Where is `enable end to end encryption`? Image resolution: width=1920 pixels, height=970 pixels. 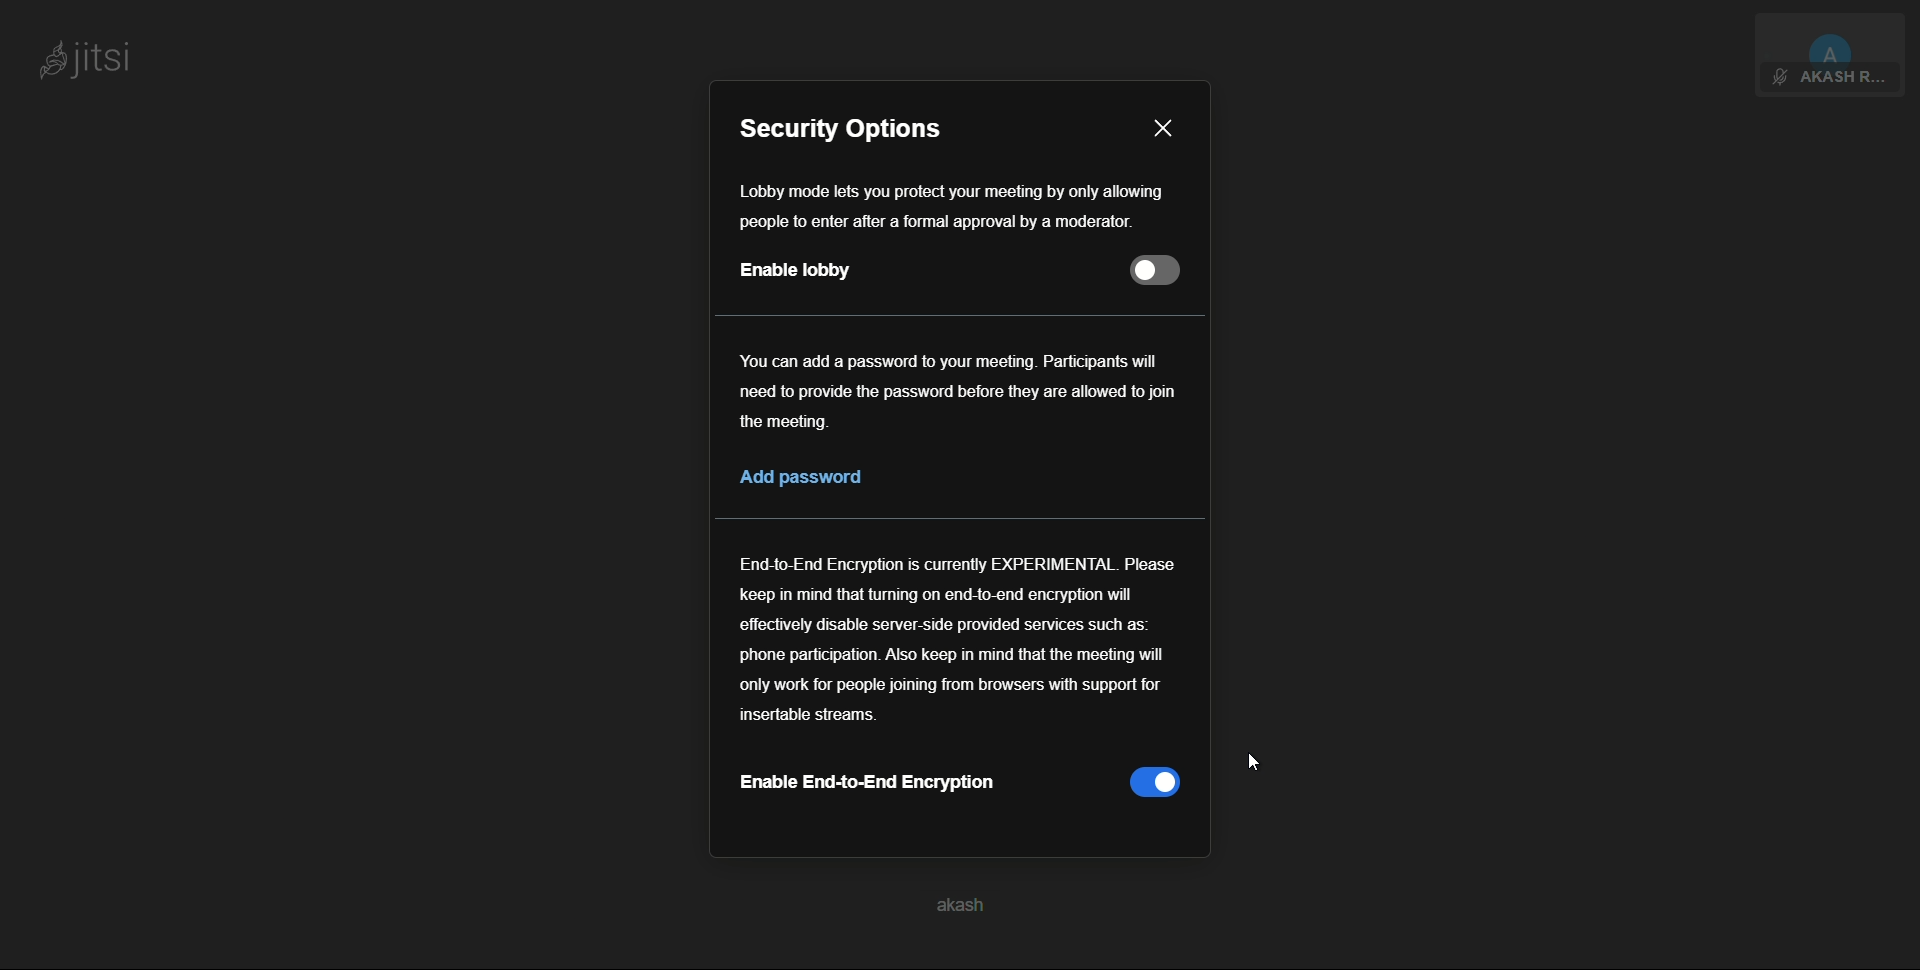
enable end to end encryption is located at coordinates (866, 783).